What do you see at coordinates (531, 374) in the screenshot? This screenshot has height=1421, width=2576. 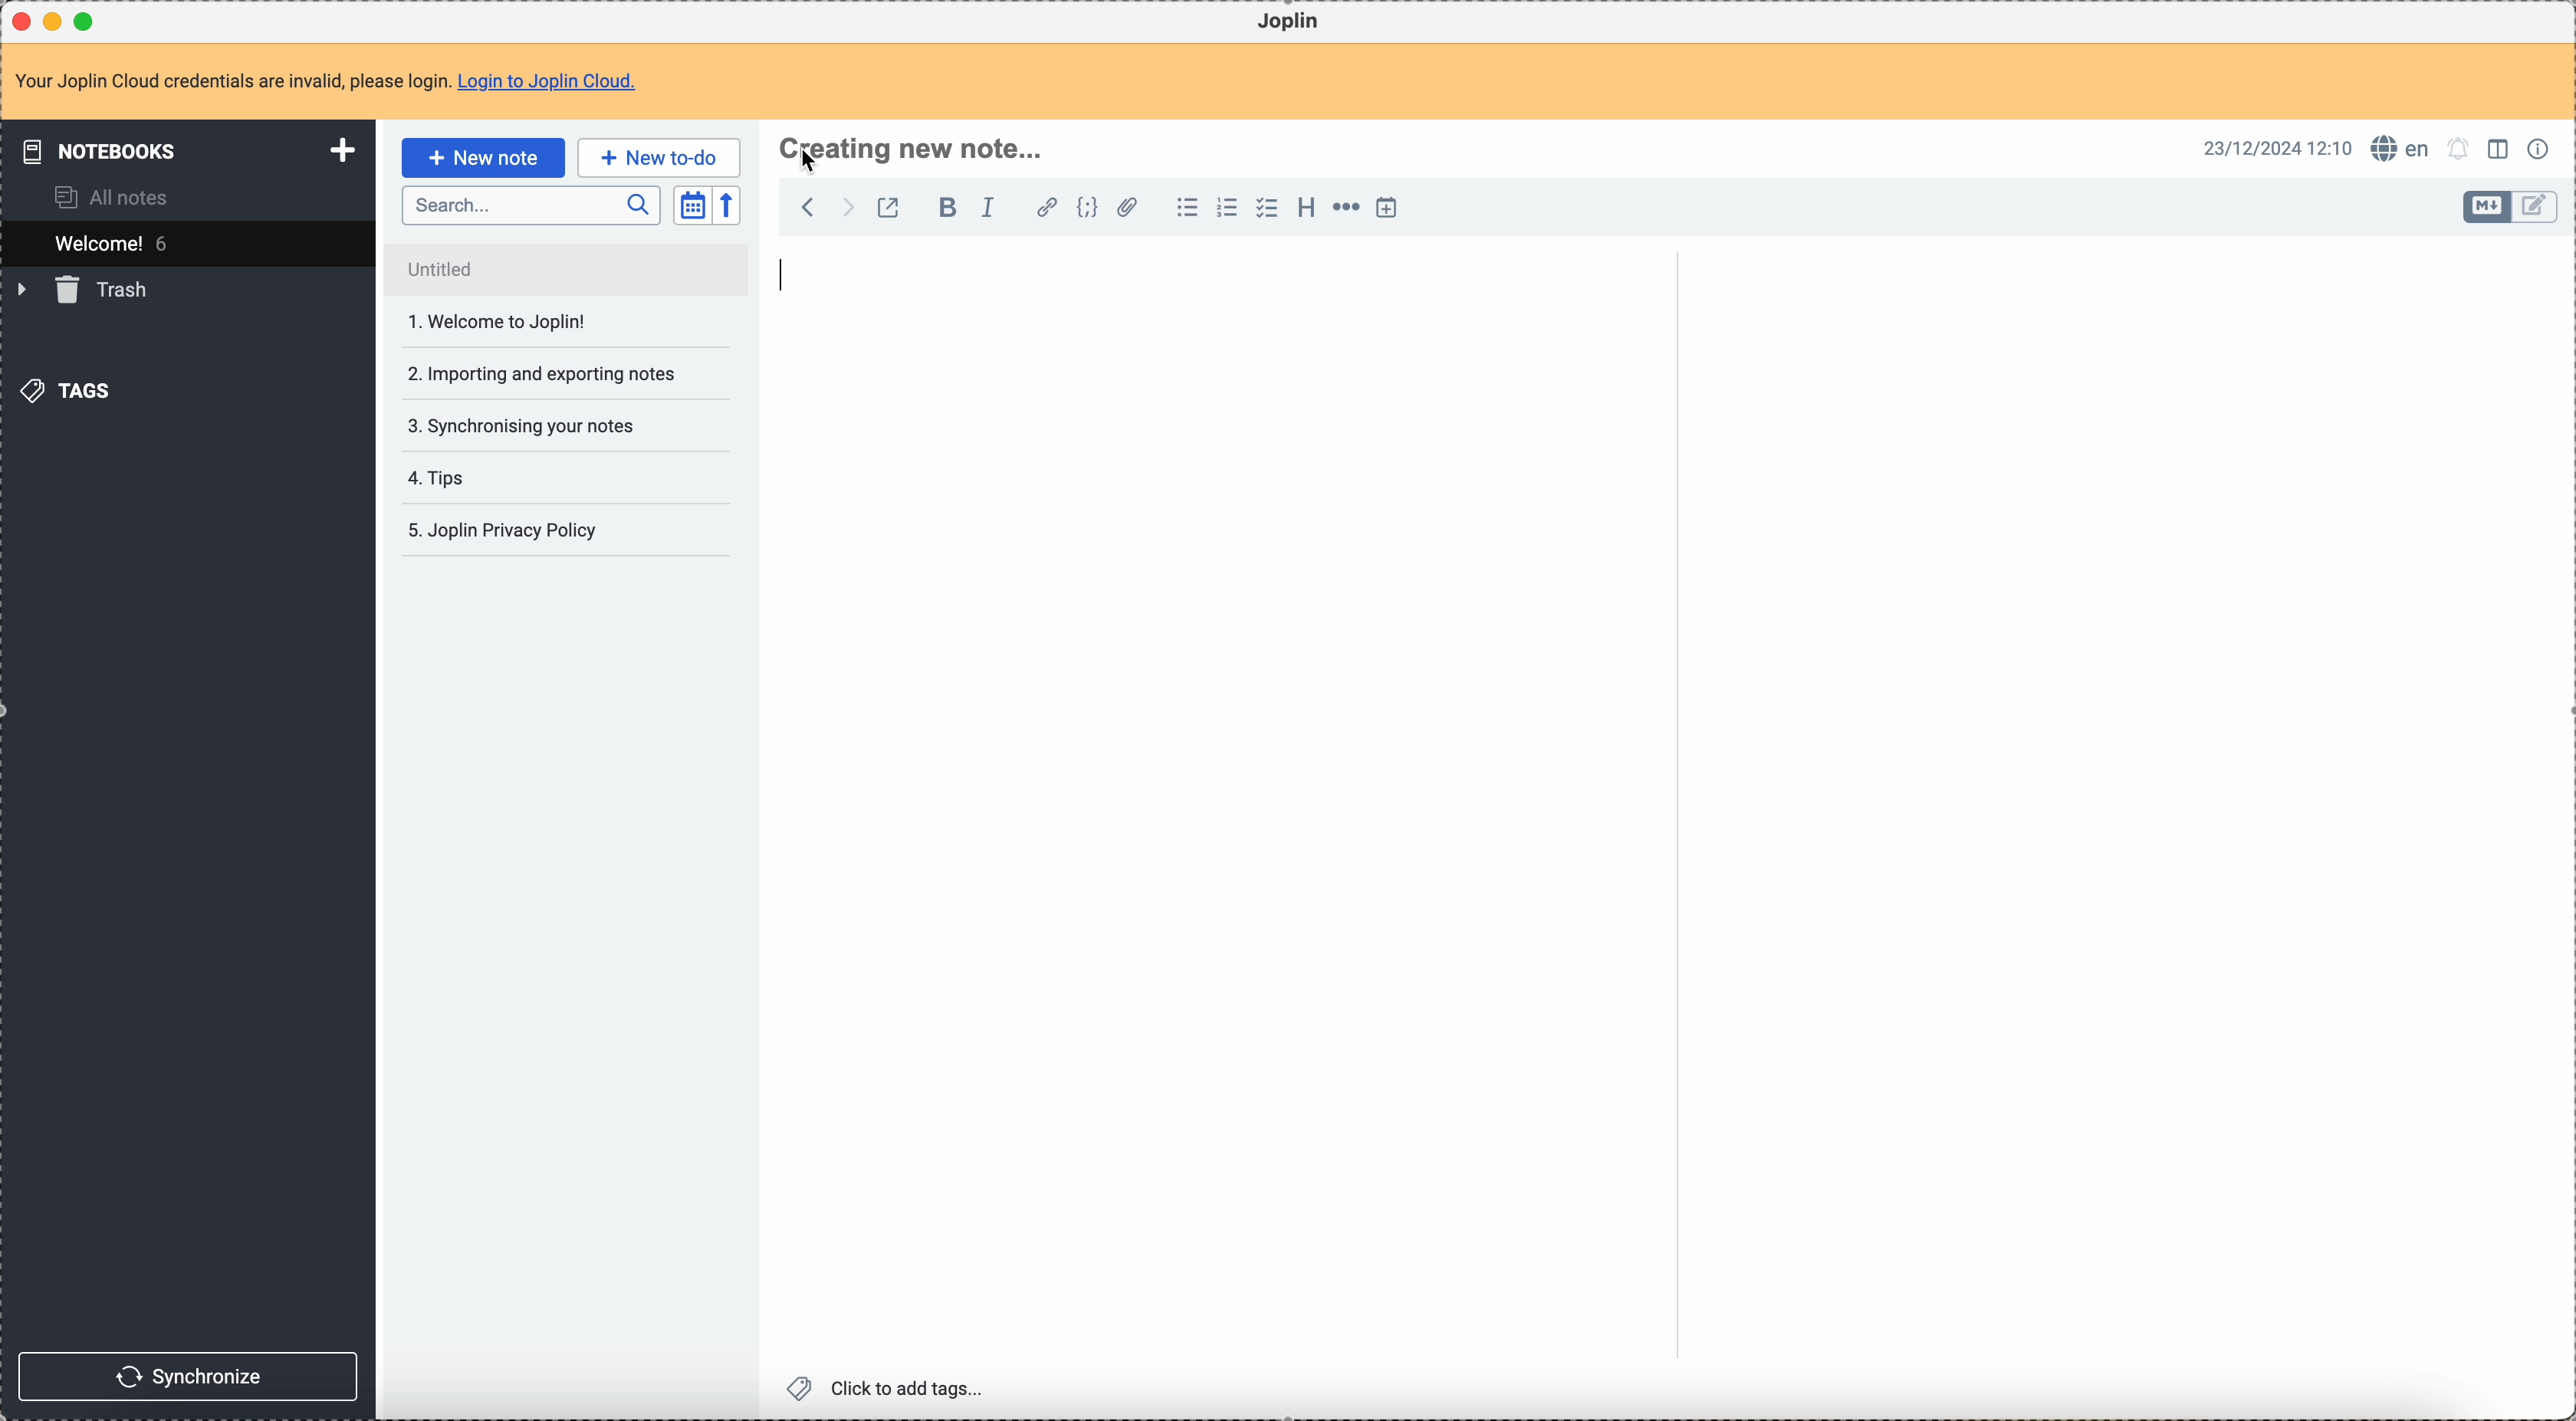 I see `synchronising your notes` at bounding box center [531, 374].